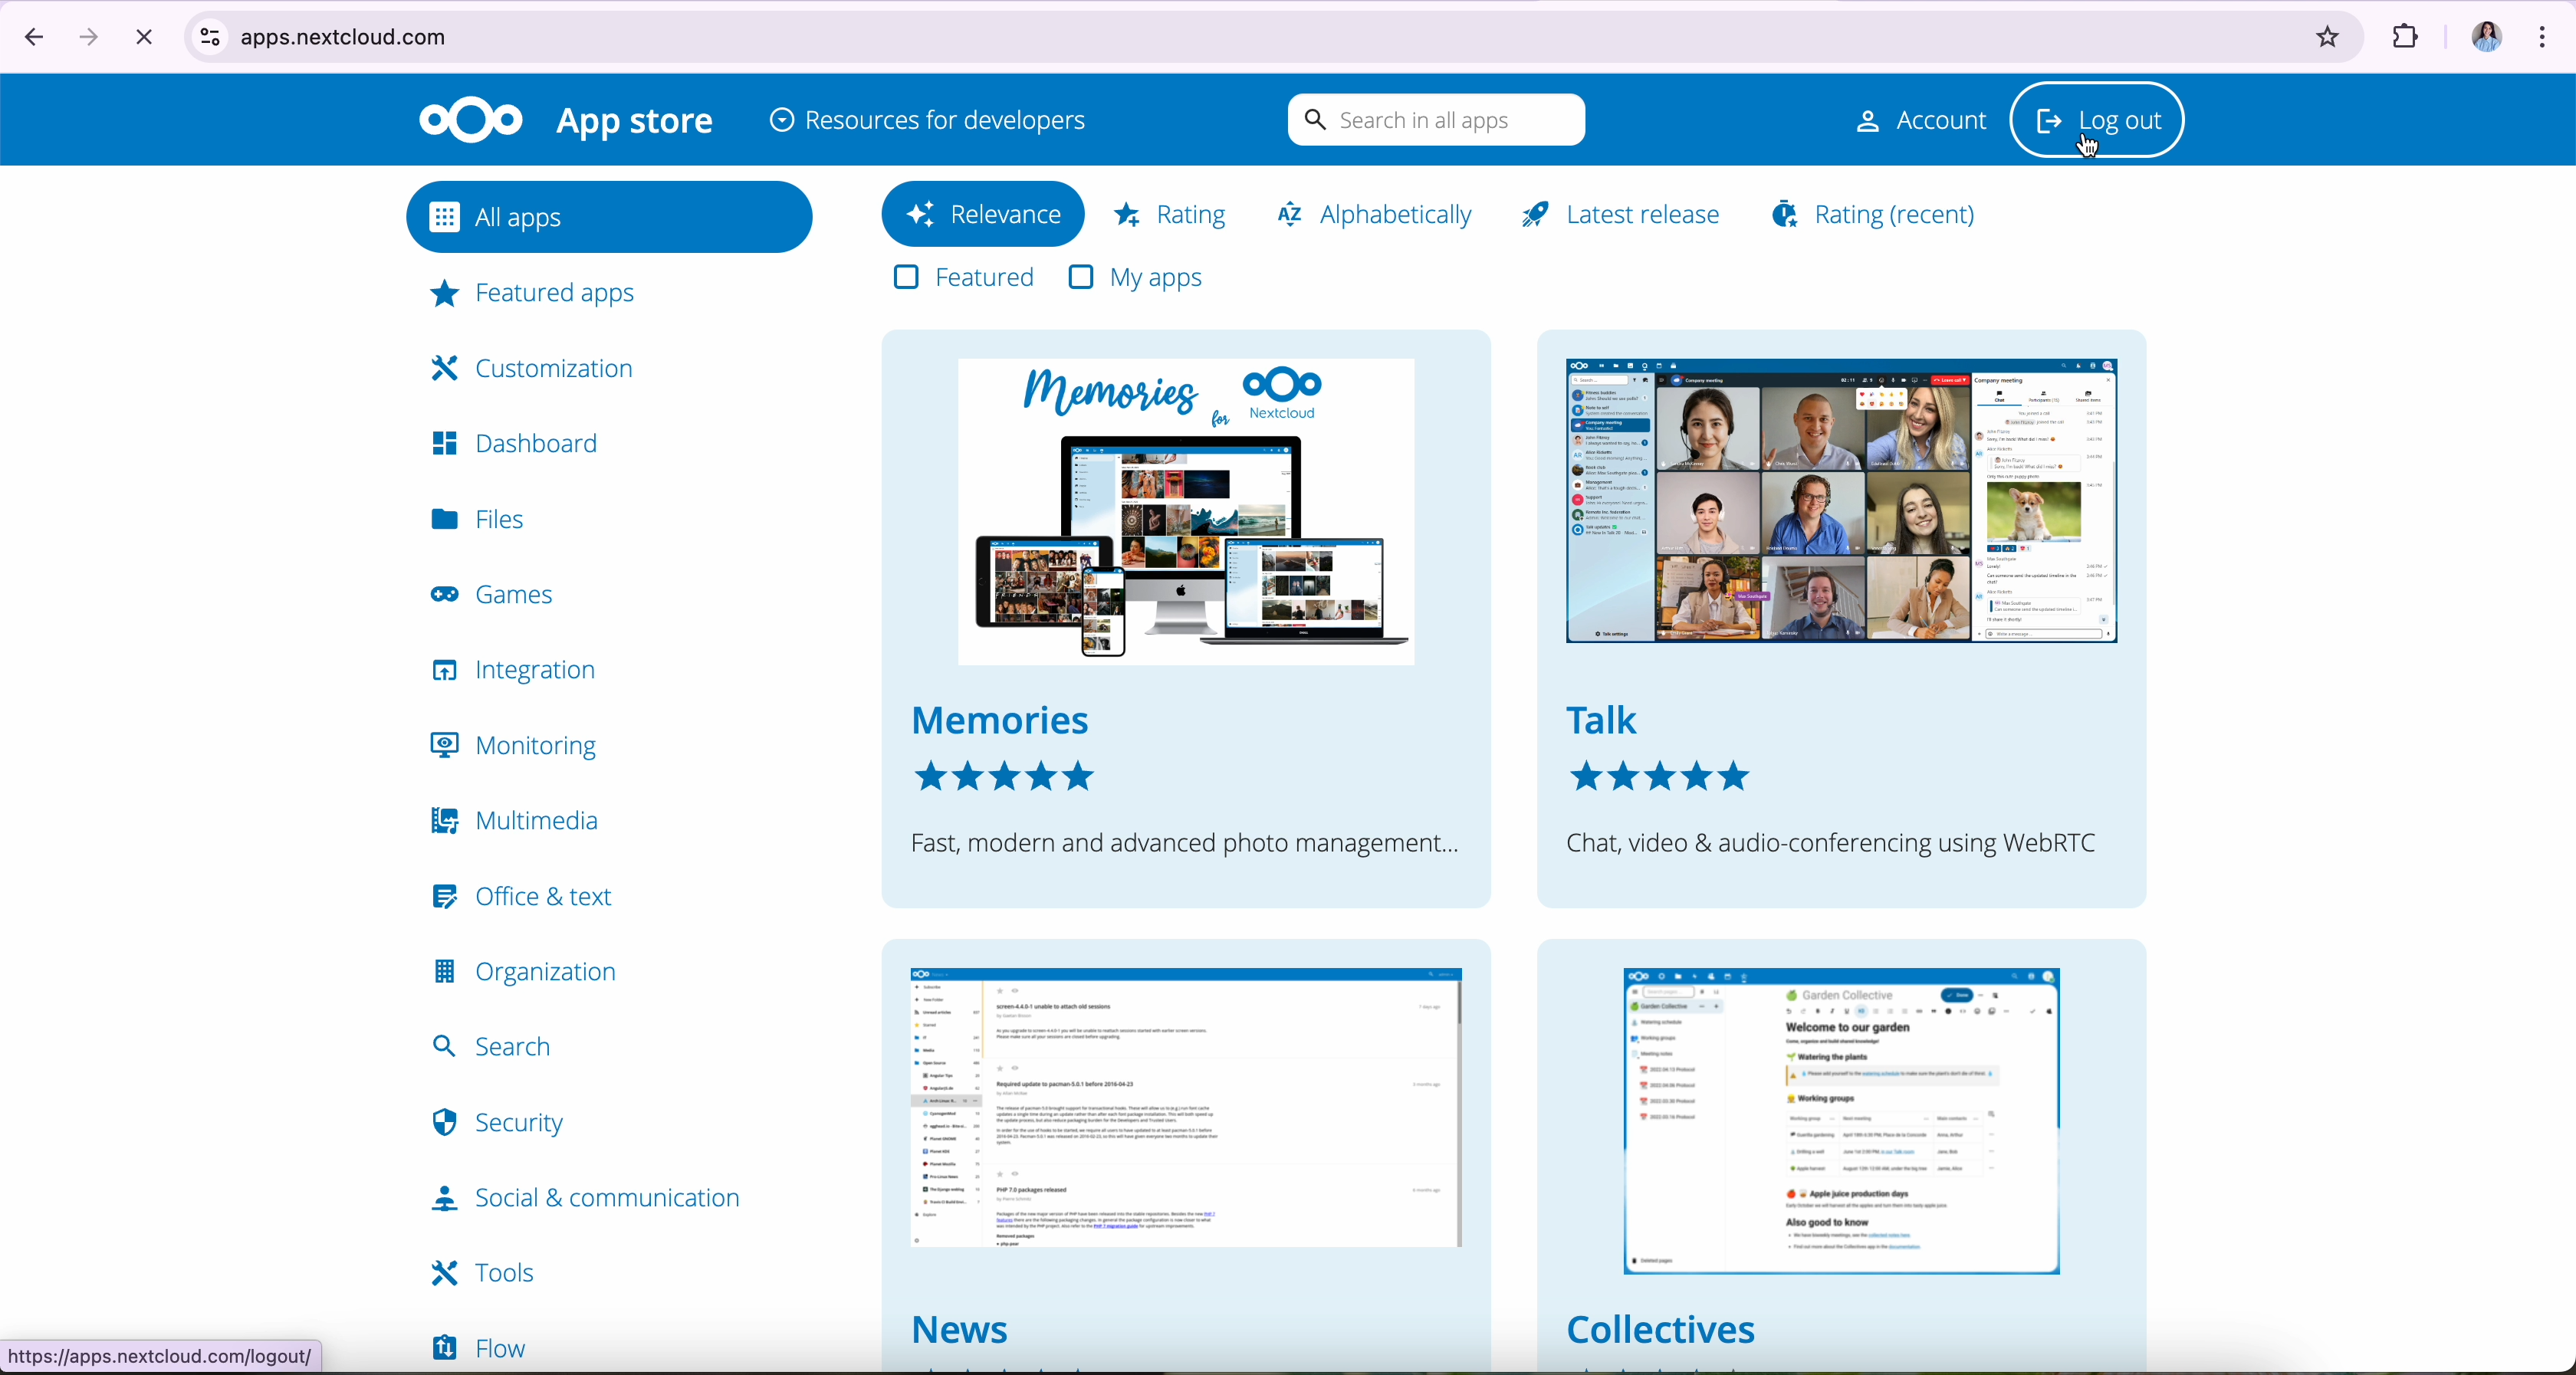 This screenshot has height=1375, width=2576. I want to click on featured apps, so click(533, 297).